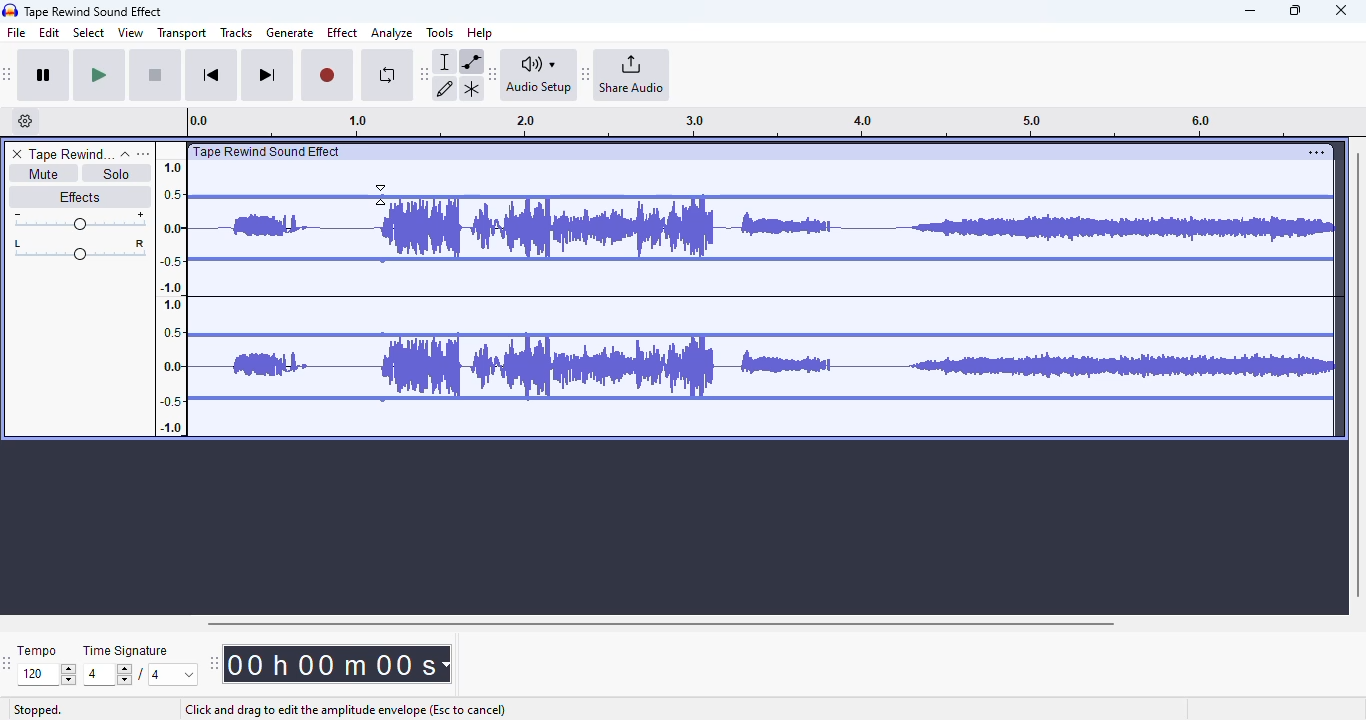 Image resolution: width=1366 pixels, height=720 pixels. Describe the element at coordinates (847, 290) in the screenshot. I see `volume of the track reduced` at that location.